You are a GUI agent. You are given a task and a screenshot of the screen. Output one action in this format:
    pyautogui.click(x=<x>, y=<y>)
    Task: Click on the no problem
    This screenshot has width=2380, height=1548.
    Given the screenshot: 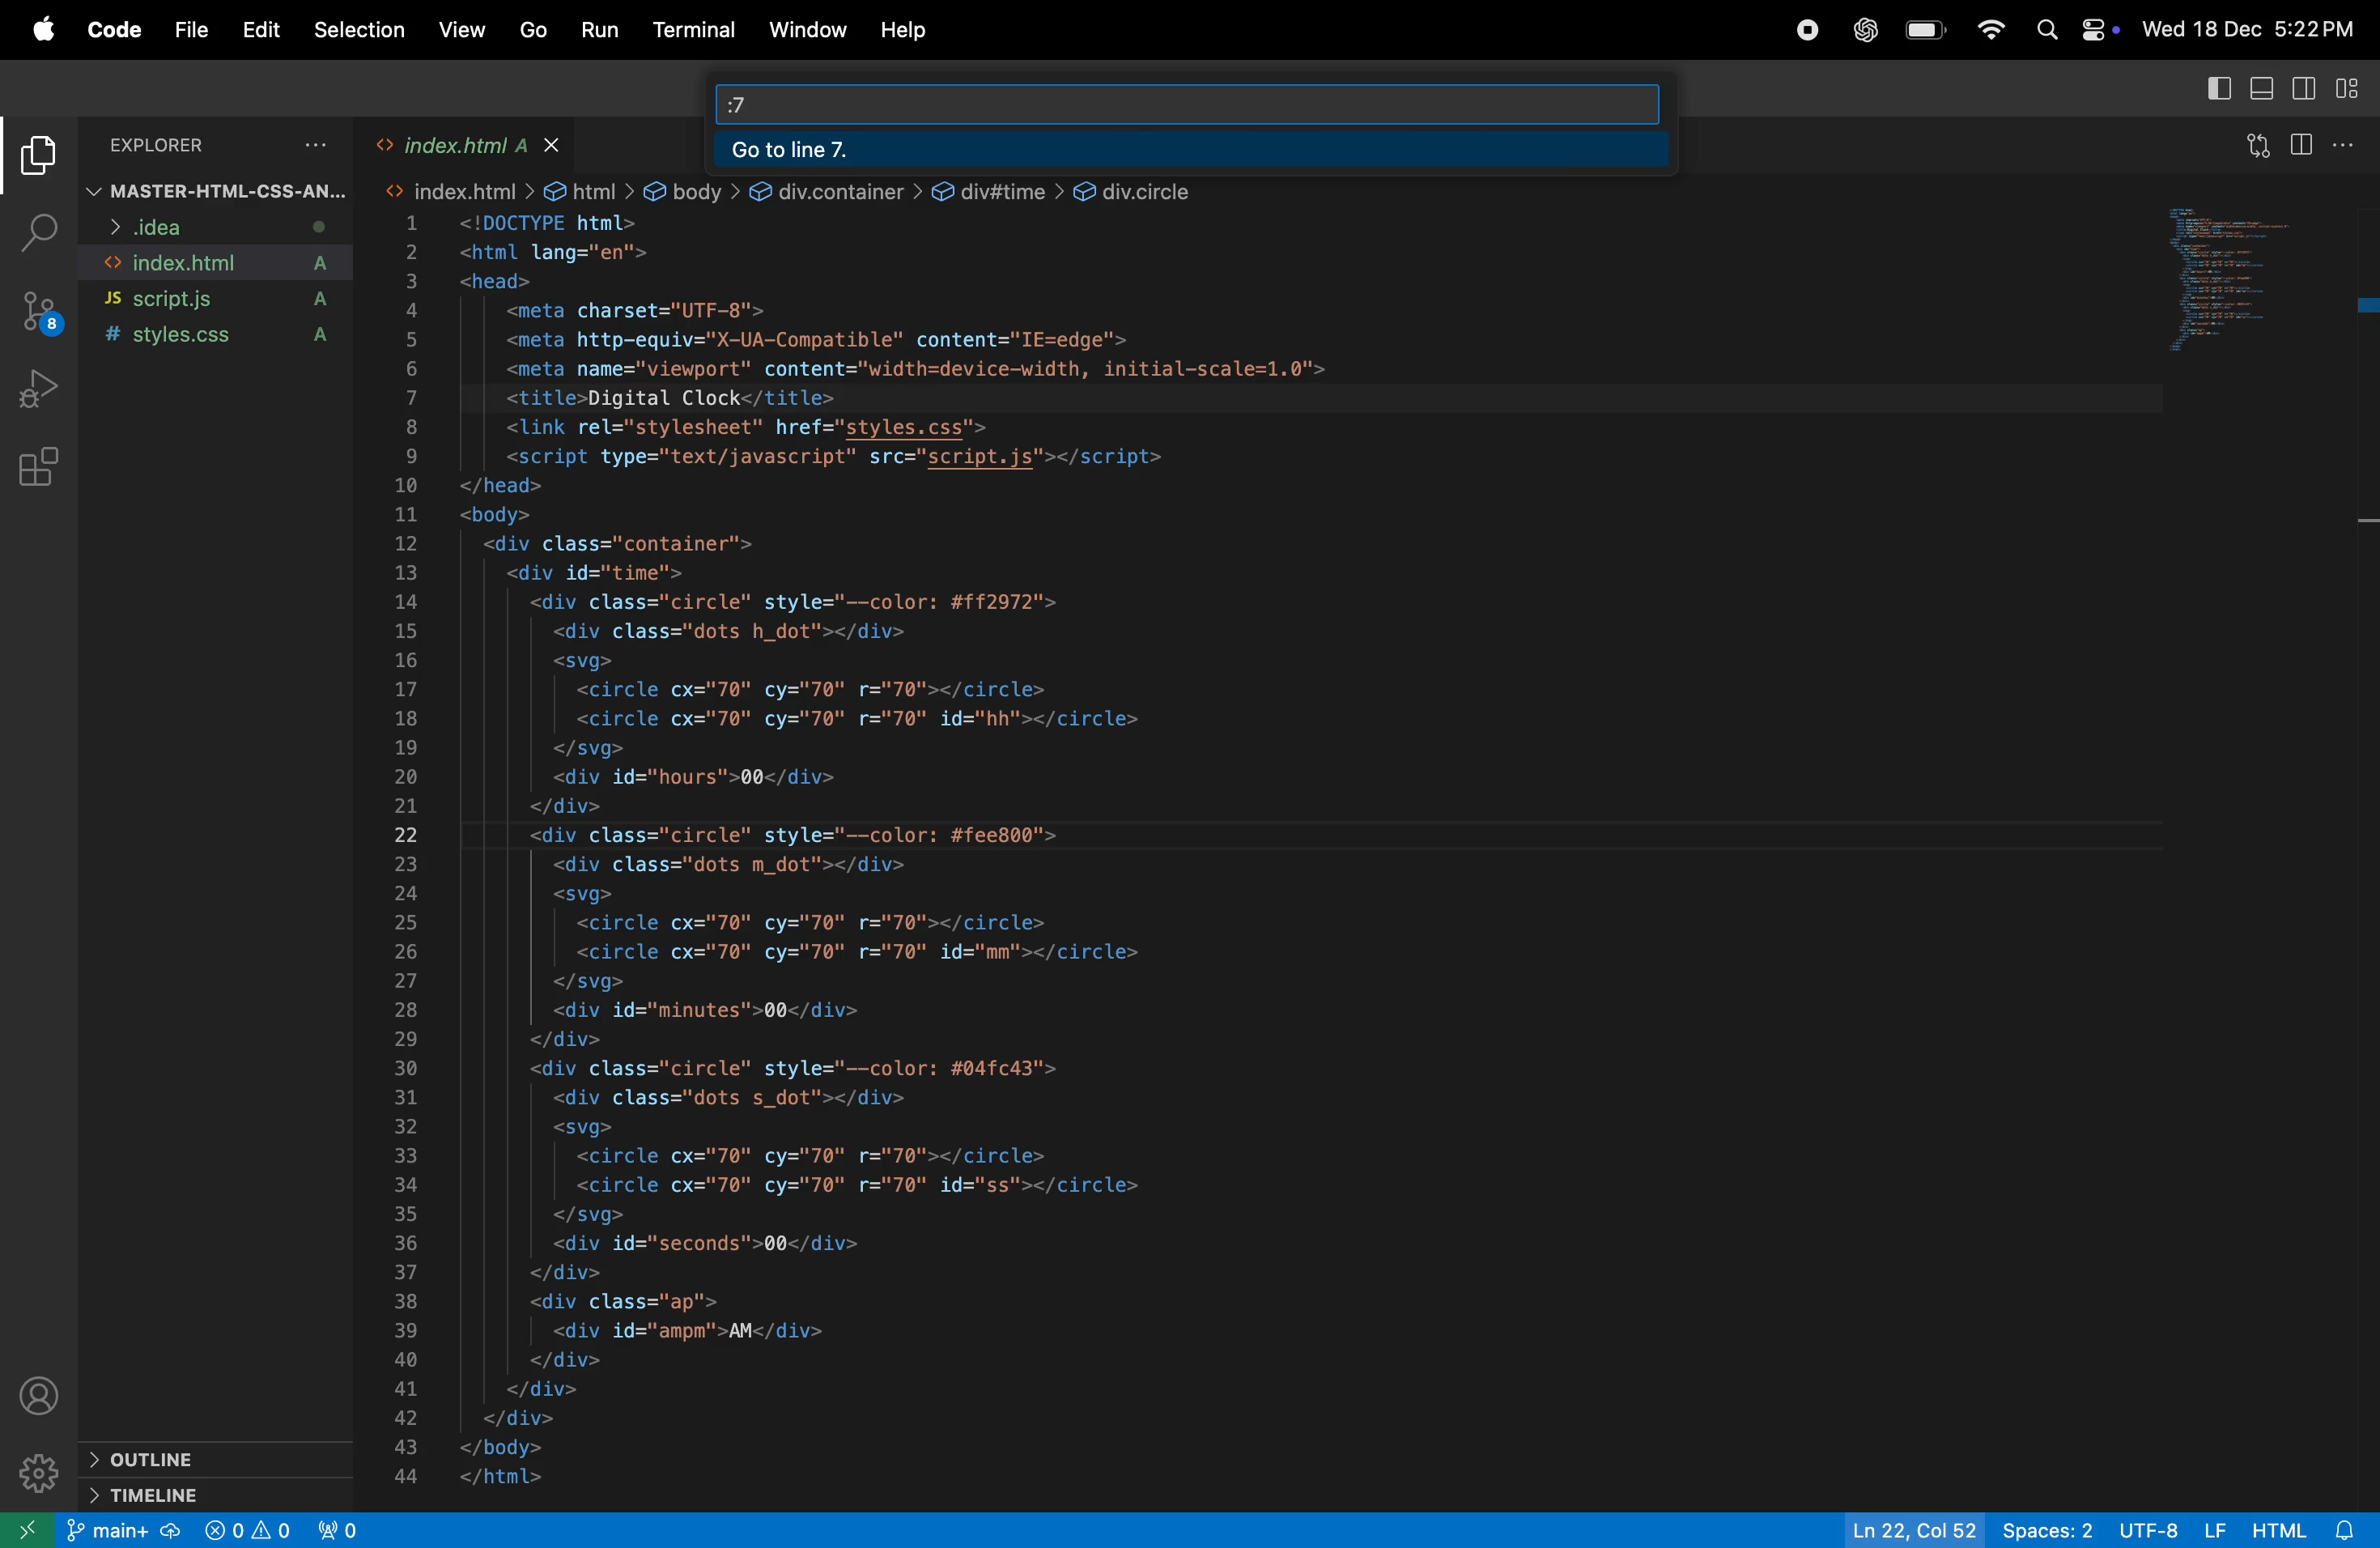 What is the action you would take?
    pyautogui.click(x=246, y=1530)
    